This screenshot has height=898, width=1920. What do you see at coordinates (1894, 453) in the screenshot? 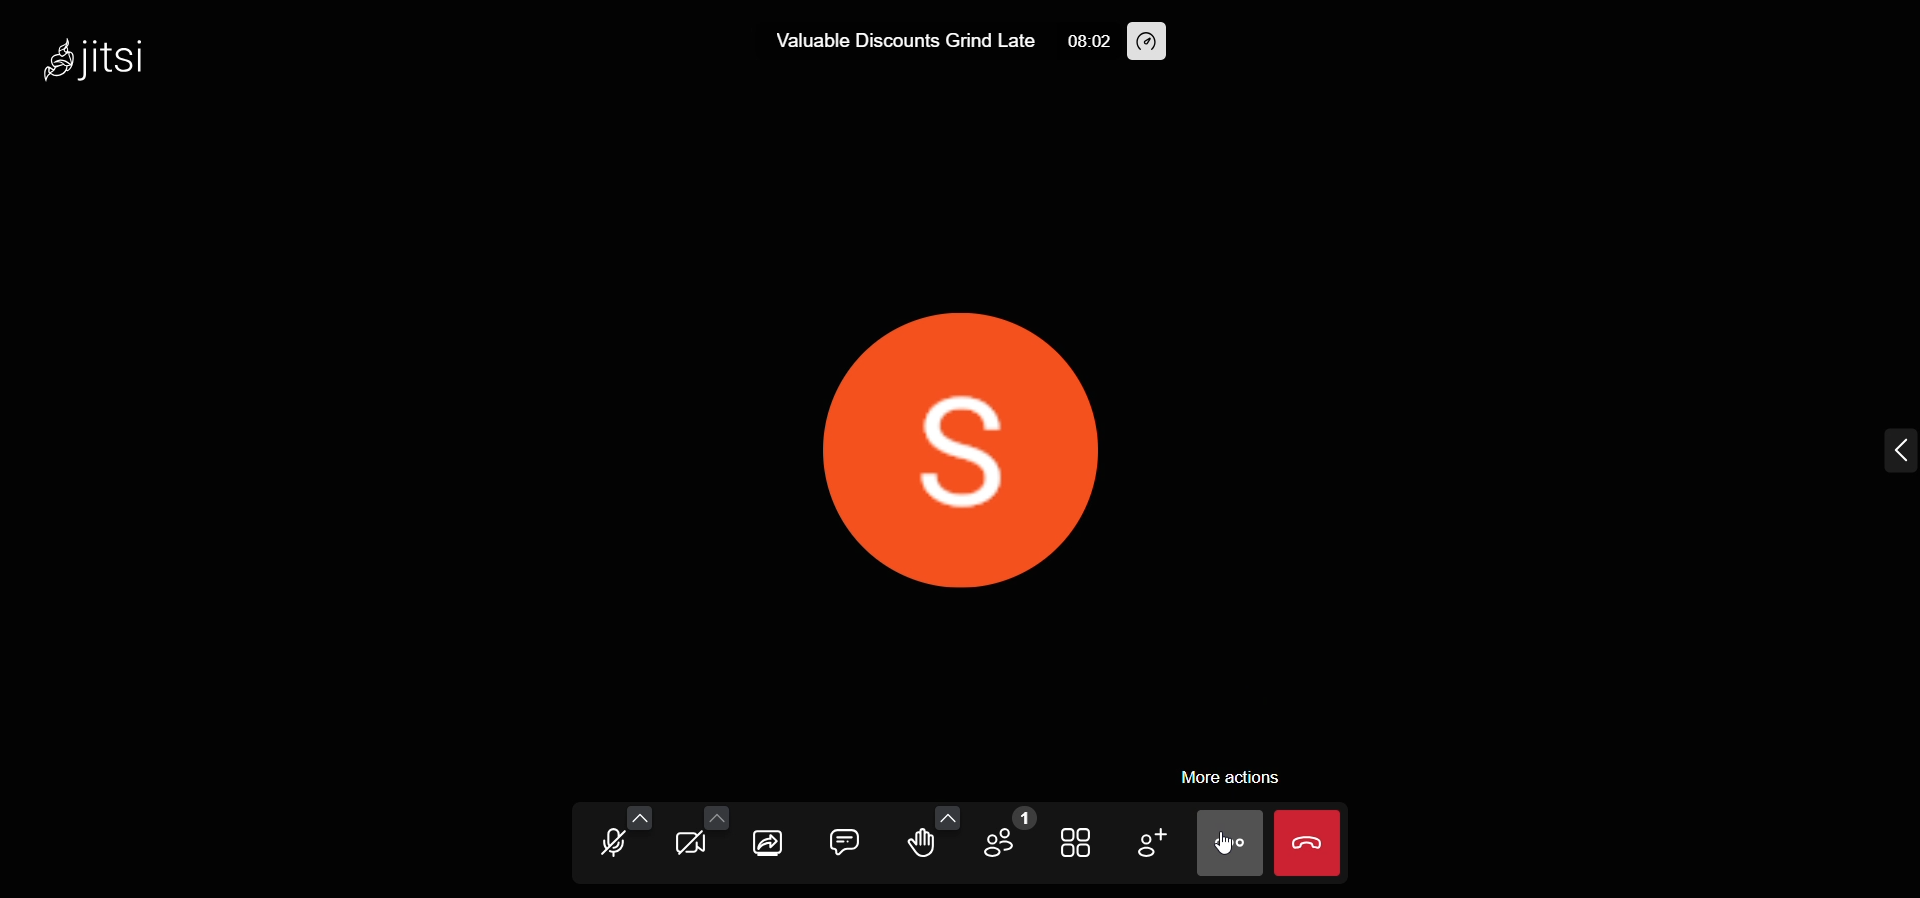
I see `expand` at bounding box center [1894, 453].